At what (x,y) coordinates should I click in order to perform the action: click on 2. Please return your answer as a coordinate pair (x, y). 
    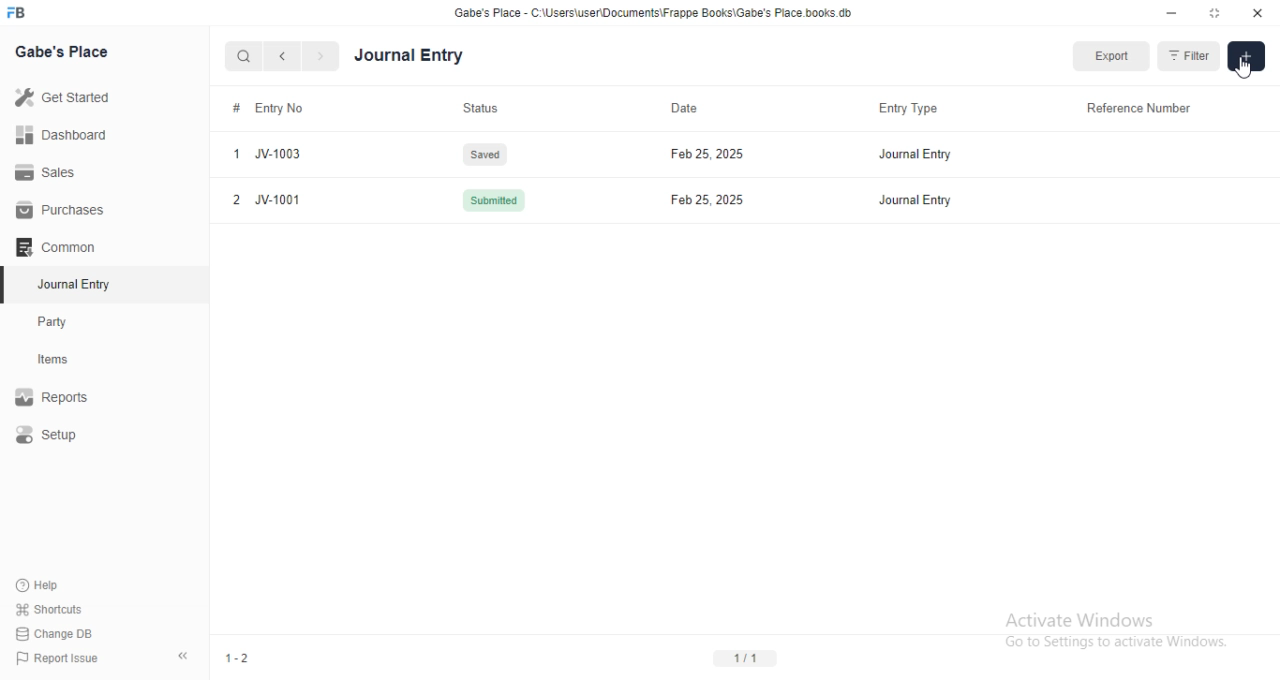
    Looking at the image, I should click on (231, 200).